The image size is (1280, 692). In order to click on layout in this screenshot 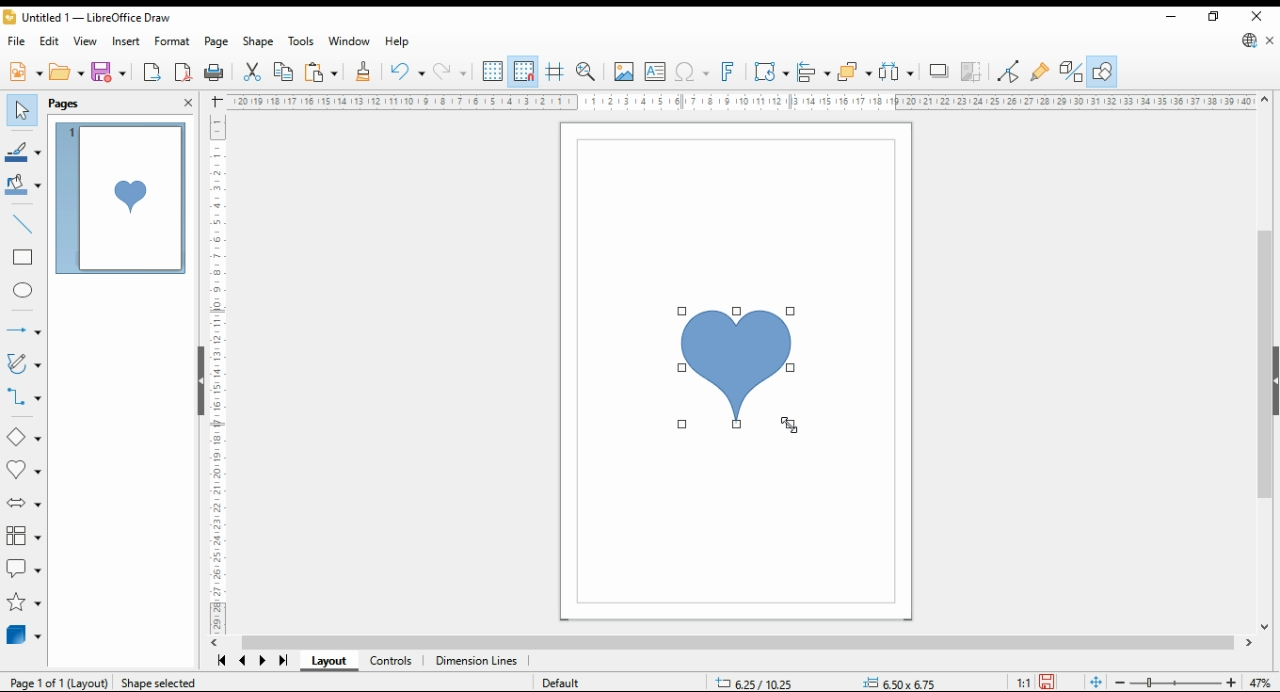, I will do `click(326, 662)`.